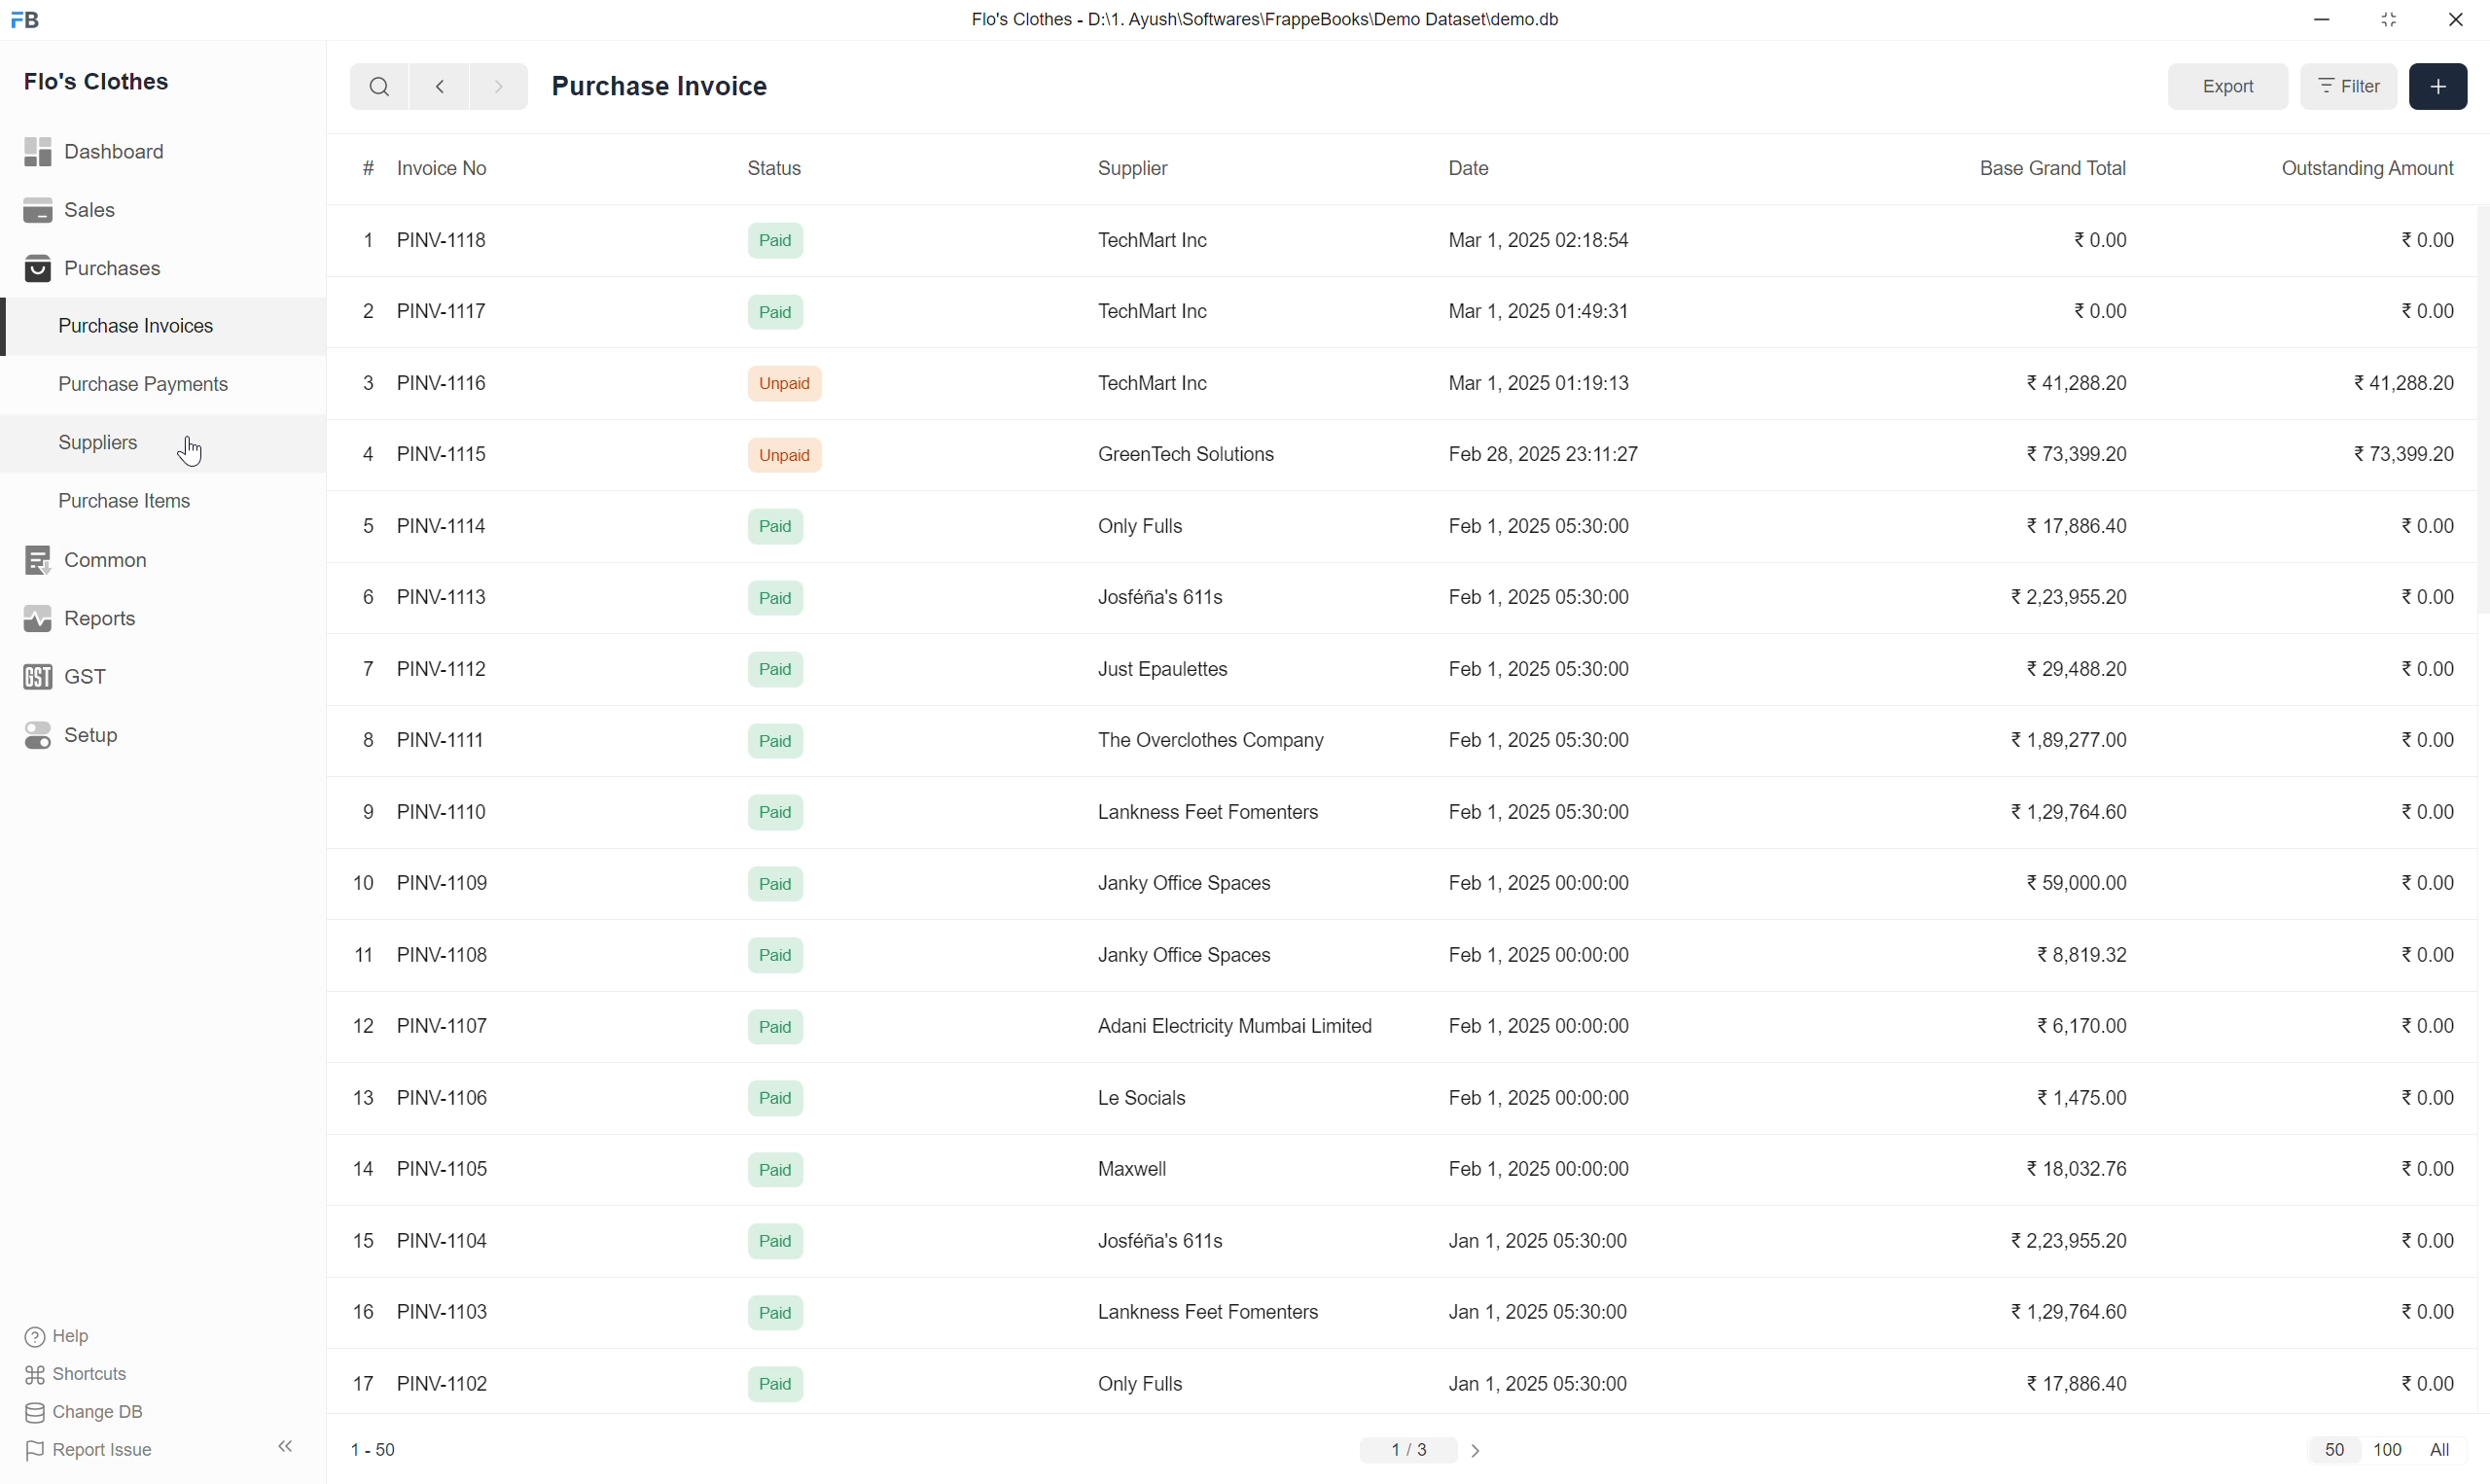 The width and height of the screenshot is (2490, 1484). What do you see at coordinates (2397, 379) in the screenshot?
I see `¥41,288.20` at bounding box center [2397, 379].